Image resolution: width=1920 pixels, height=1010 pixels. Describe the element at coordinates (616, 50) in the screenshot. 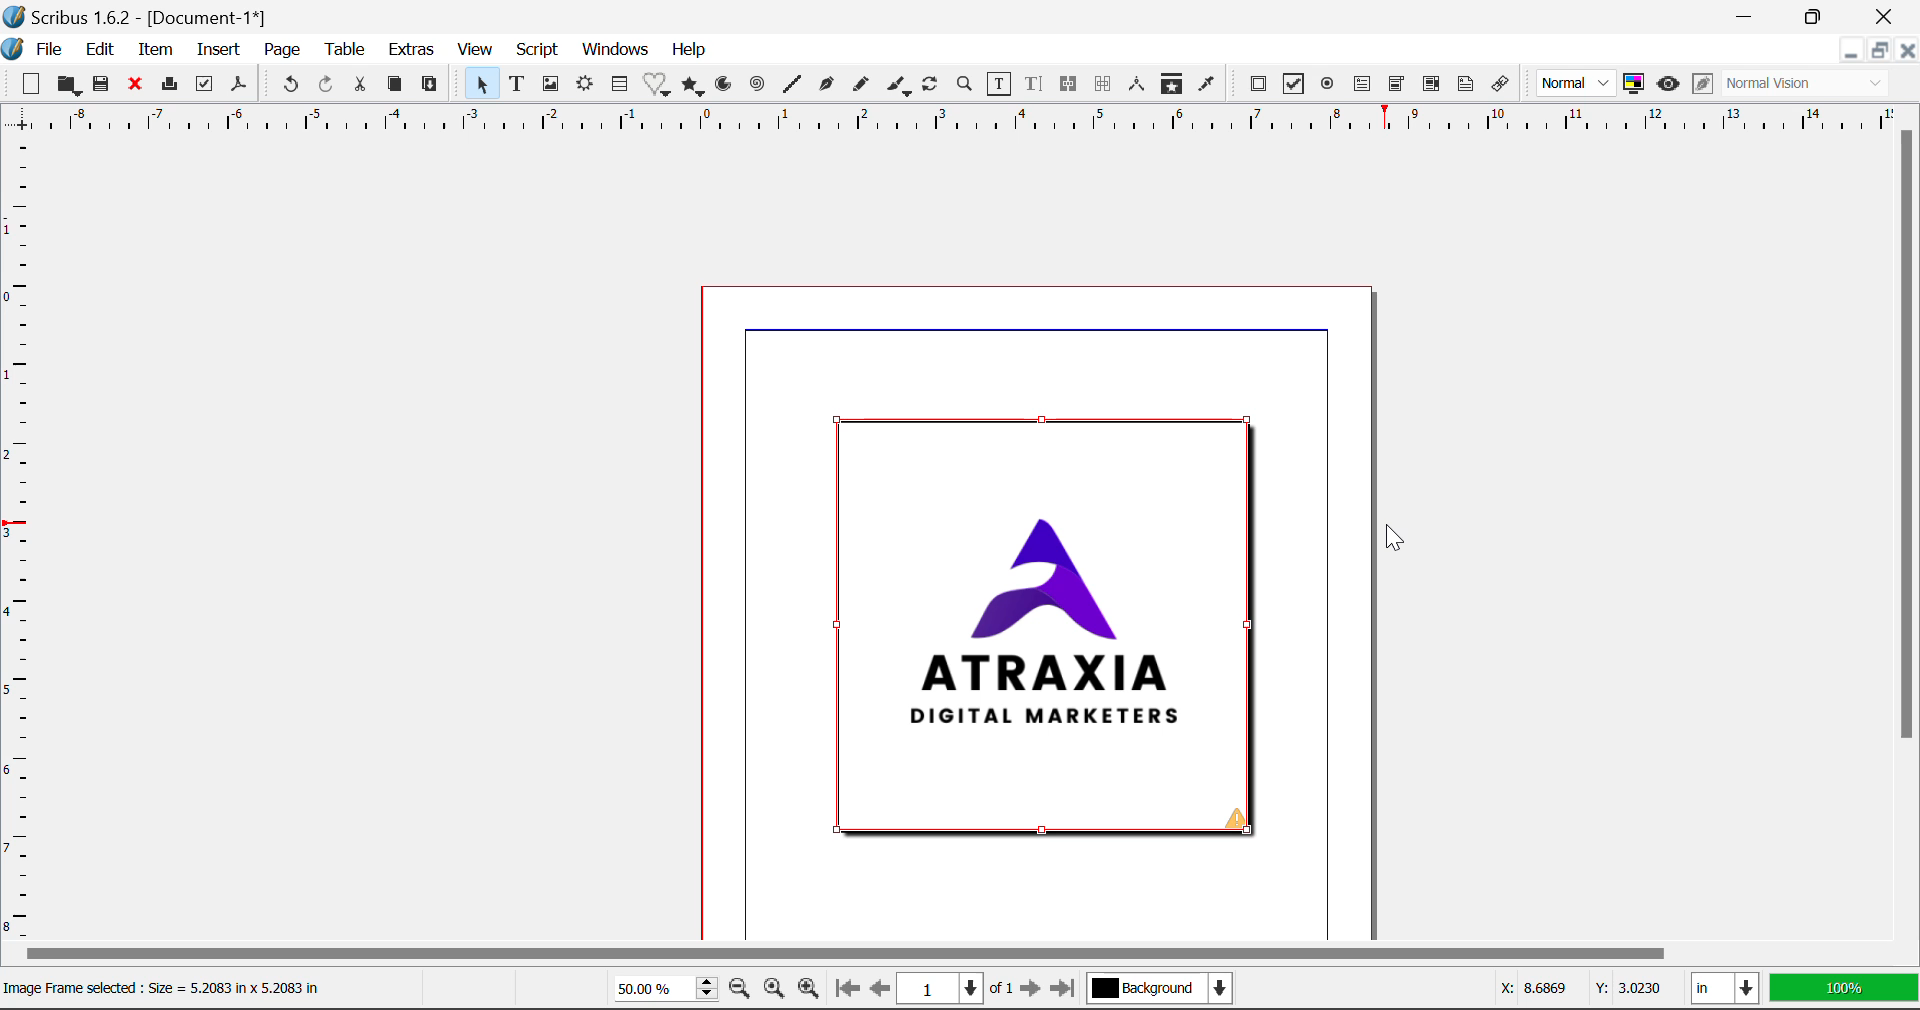

I see `Windows` at that location.